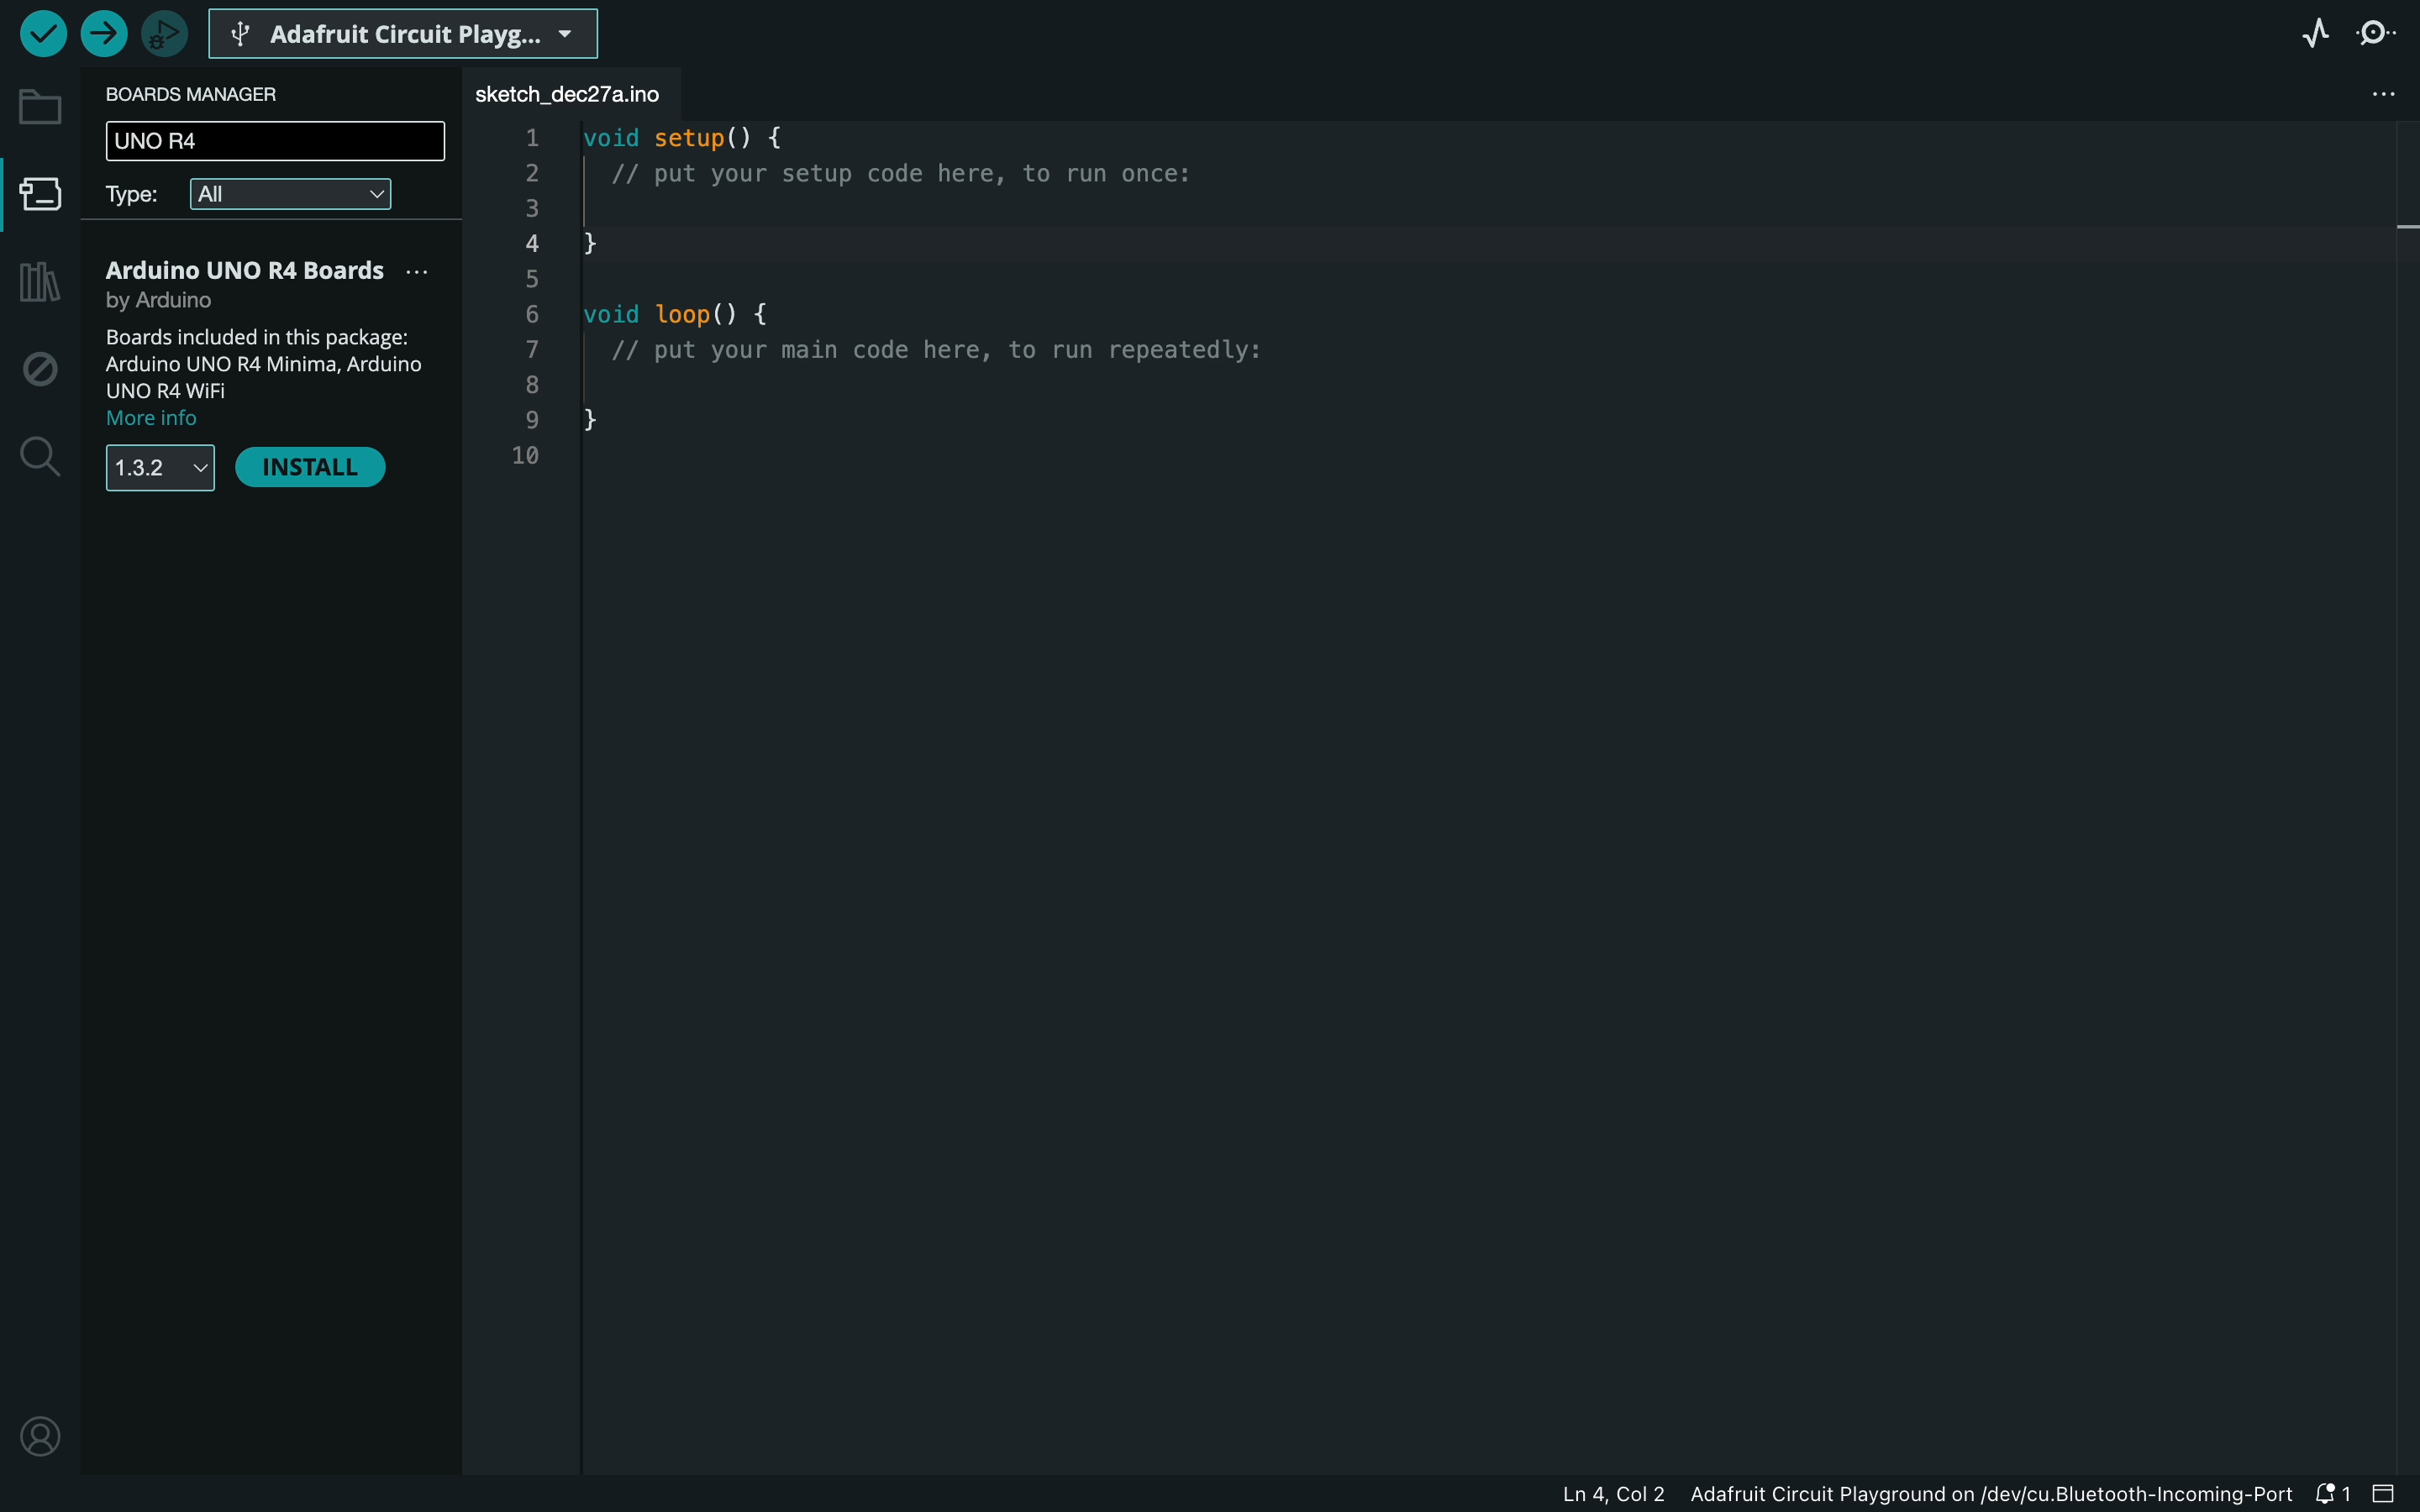 Image resolution: width=2420 pixels, height=1512 pixels. What do you see at coordinates (40, 35) in the screenshot?
I see `verify` at bounding box center [40, 35].